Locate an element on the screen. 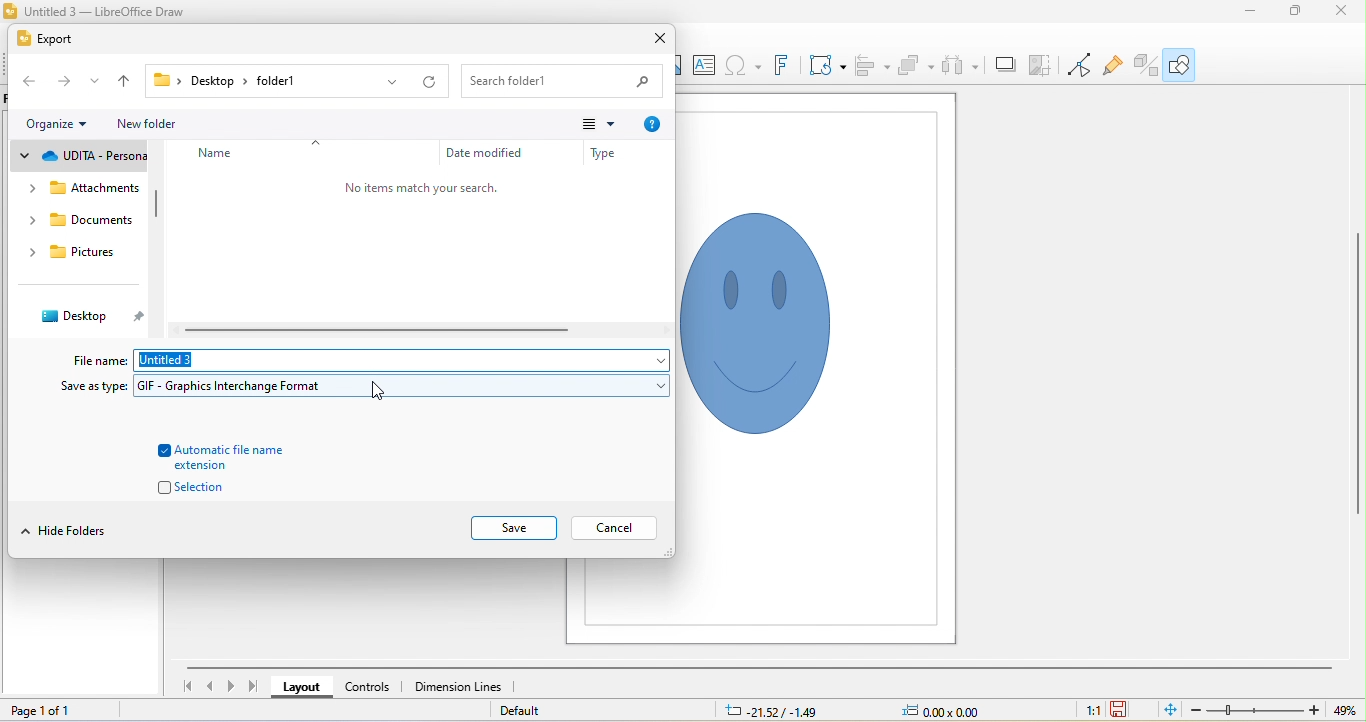 The image size is (1366, 722). layout is located at coordinates (304, 690).